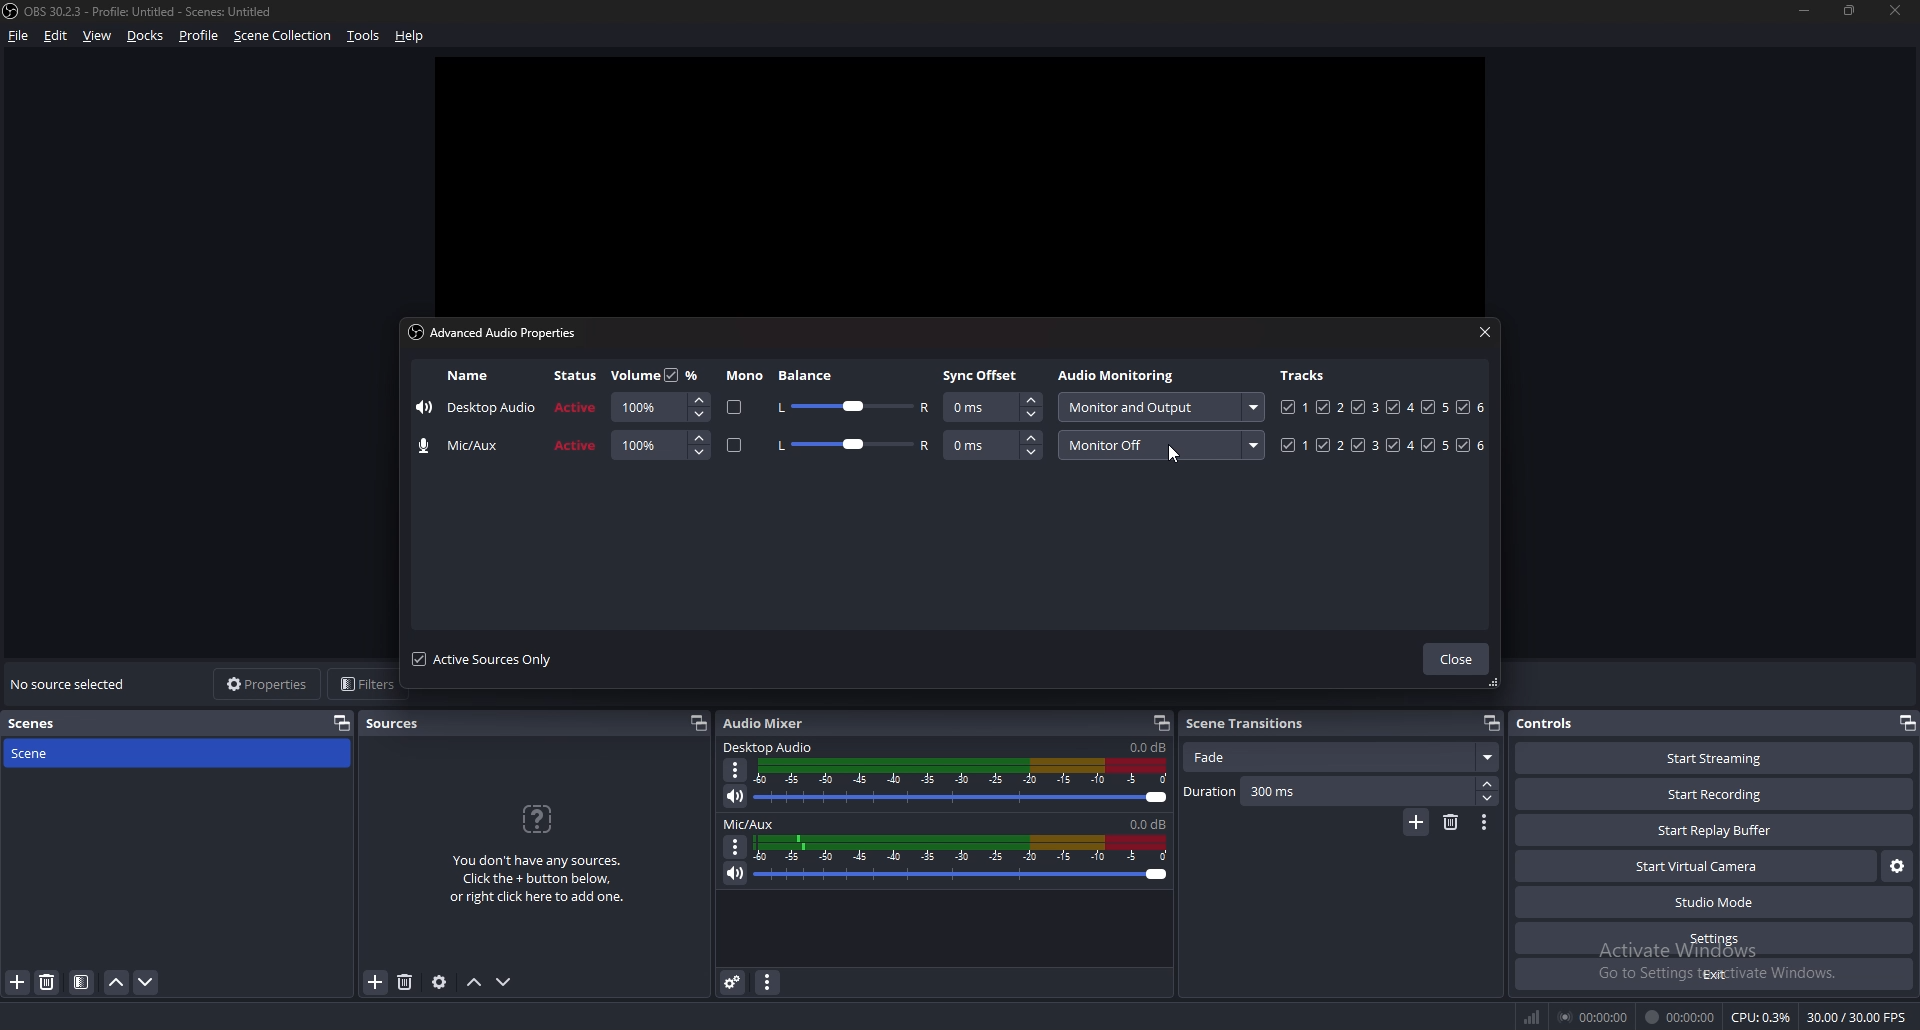  What do you see at coordinates (660, 446) in the screenshot?
I see `volume adjust` at bounding box center [660, 446].